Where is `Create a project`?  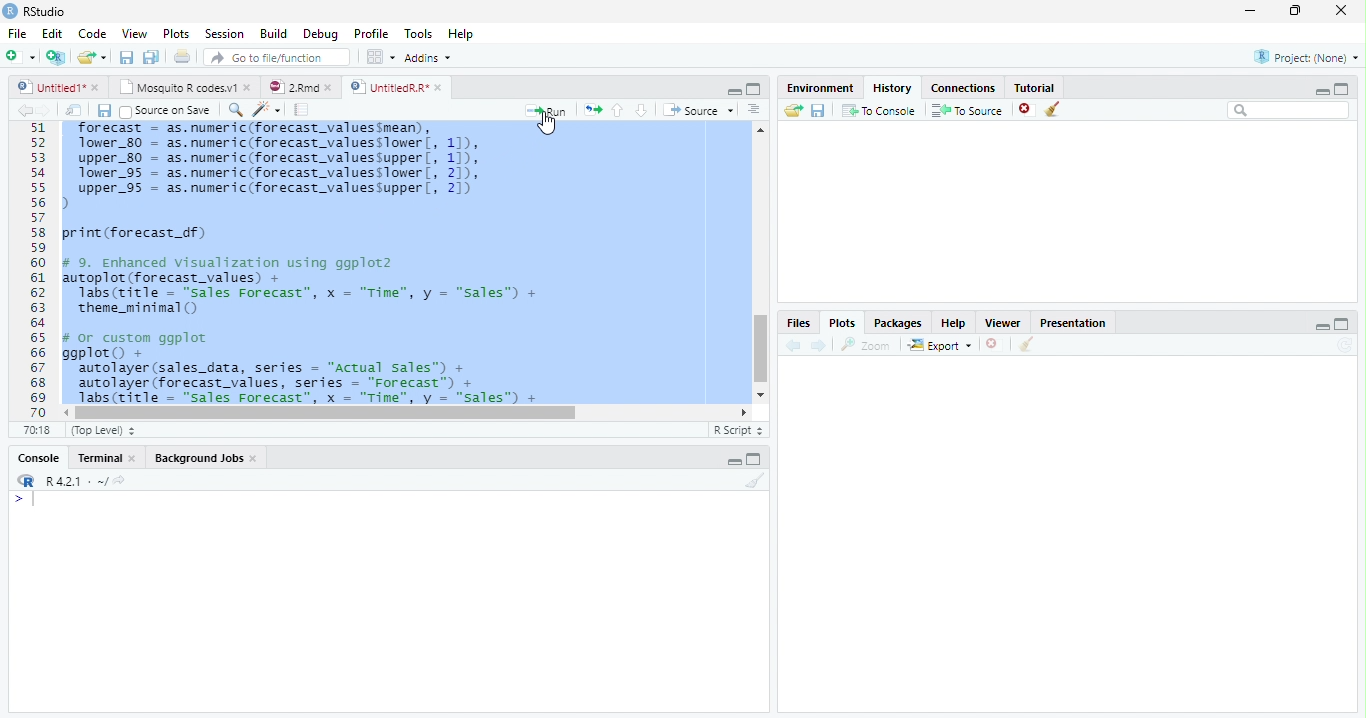
Create a project is located at coordinates (57, 59).